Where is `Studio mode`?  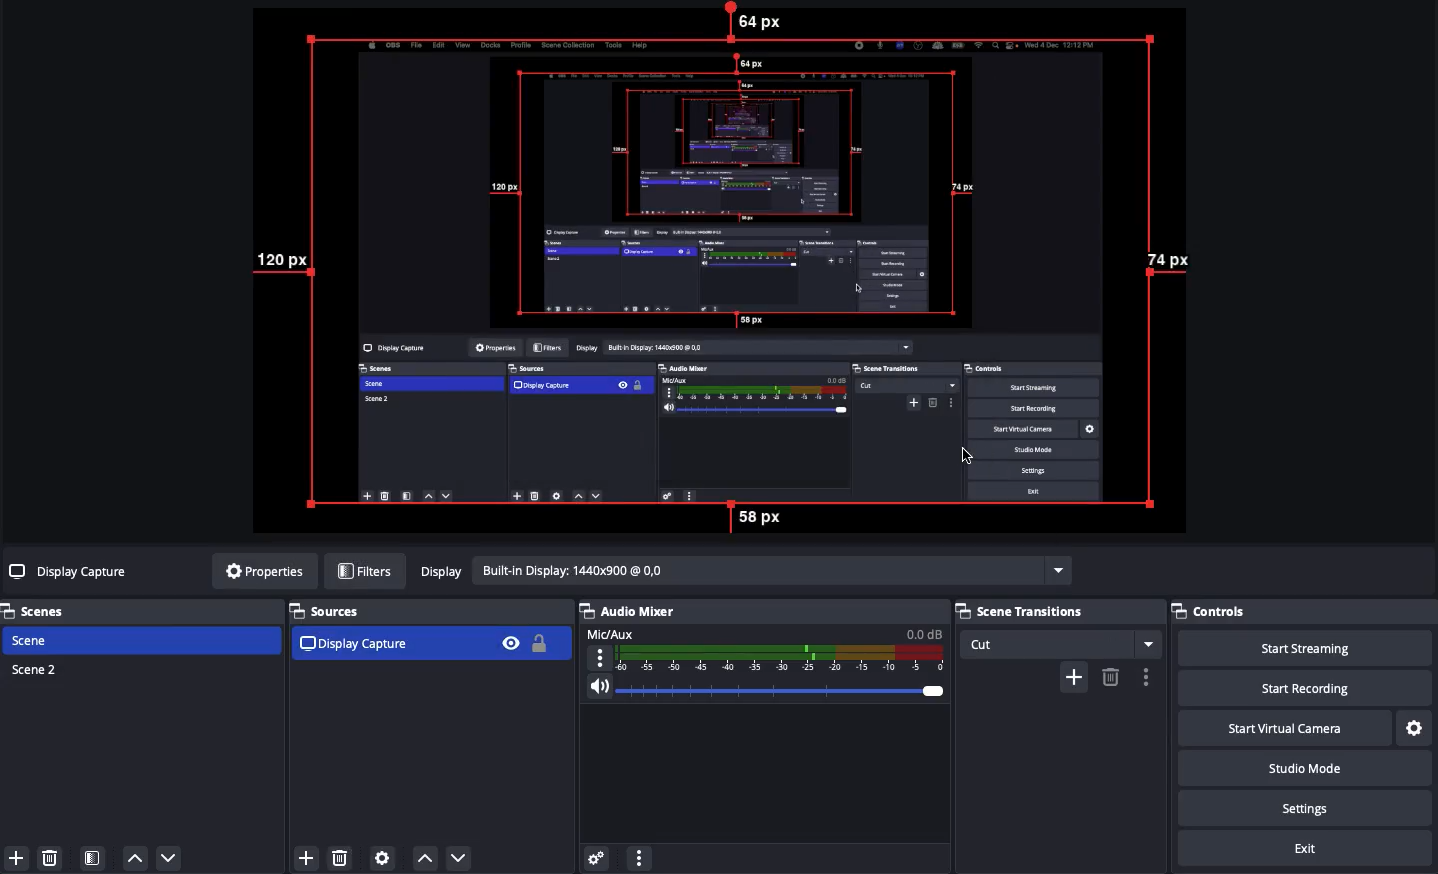 Studio mode is located at coordinates (1320, 771).